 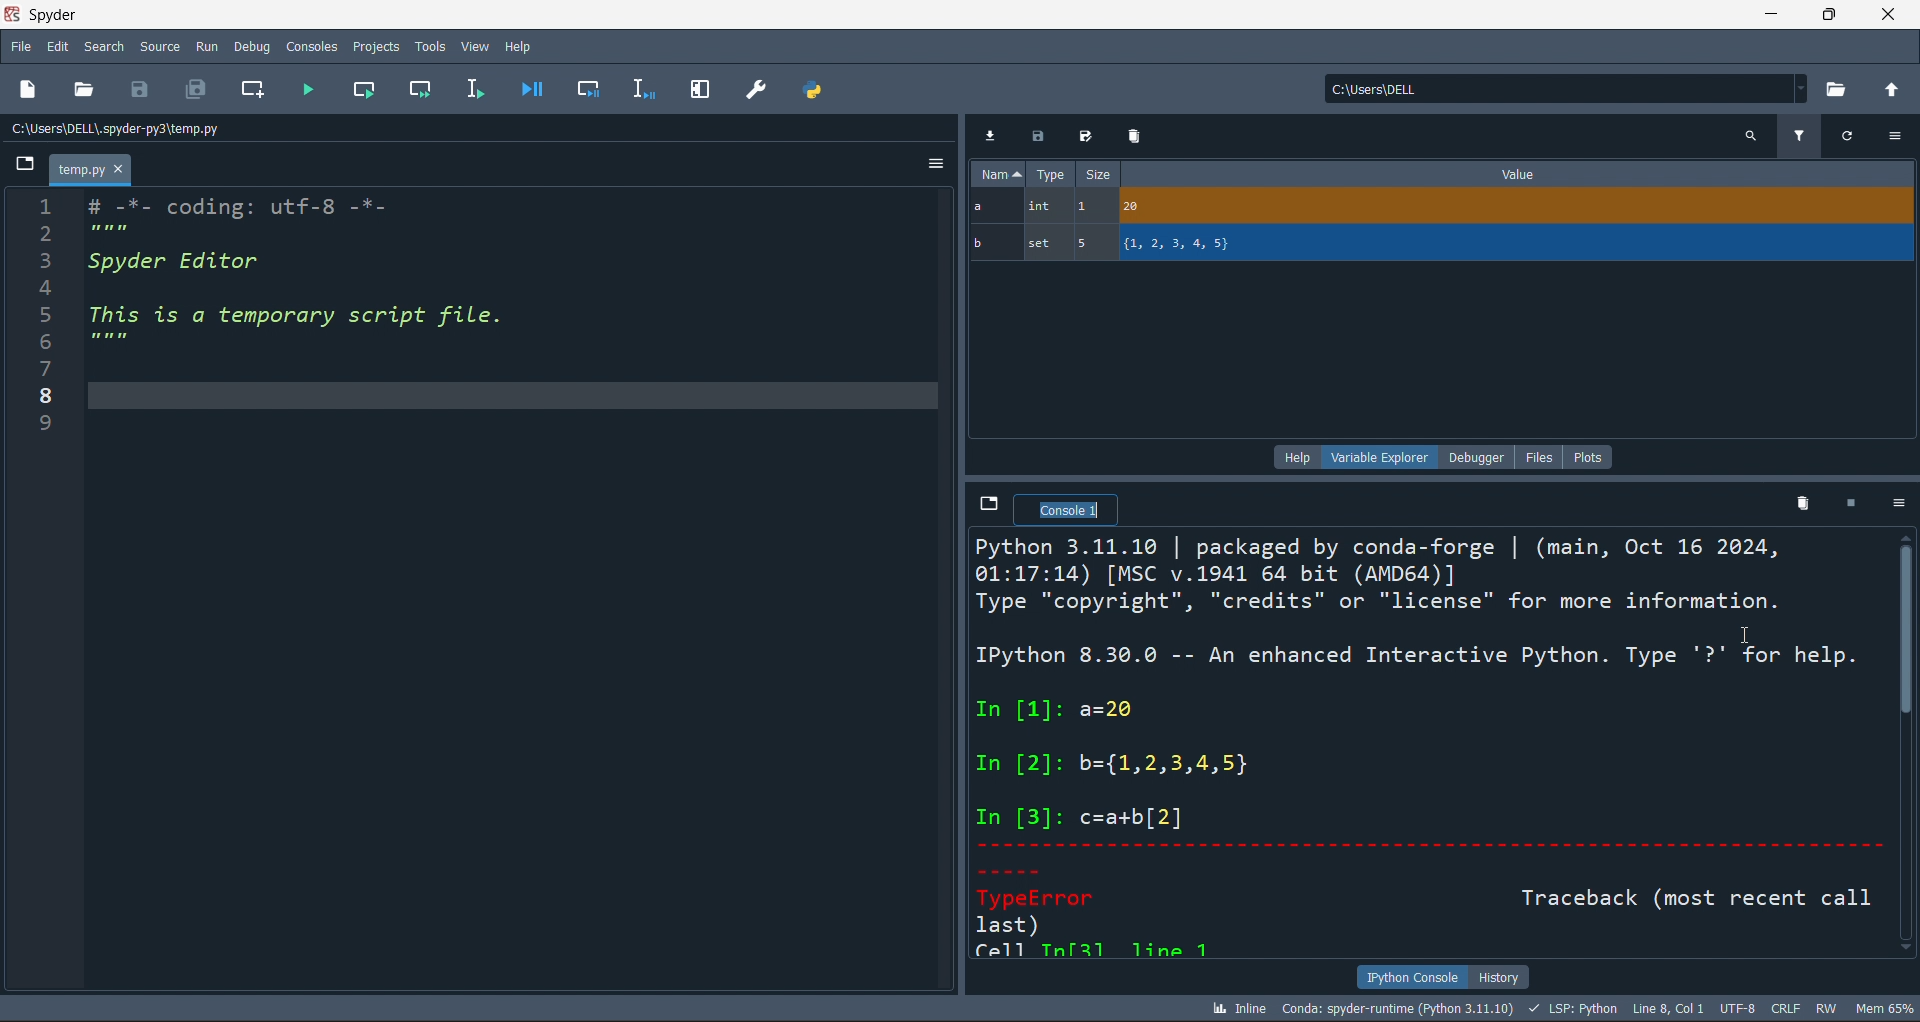 I want to click on TOOLS, so click(x=429, y=45).